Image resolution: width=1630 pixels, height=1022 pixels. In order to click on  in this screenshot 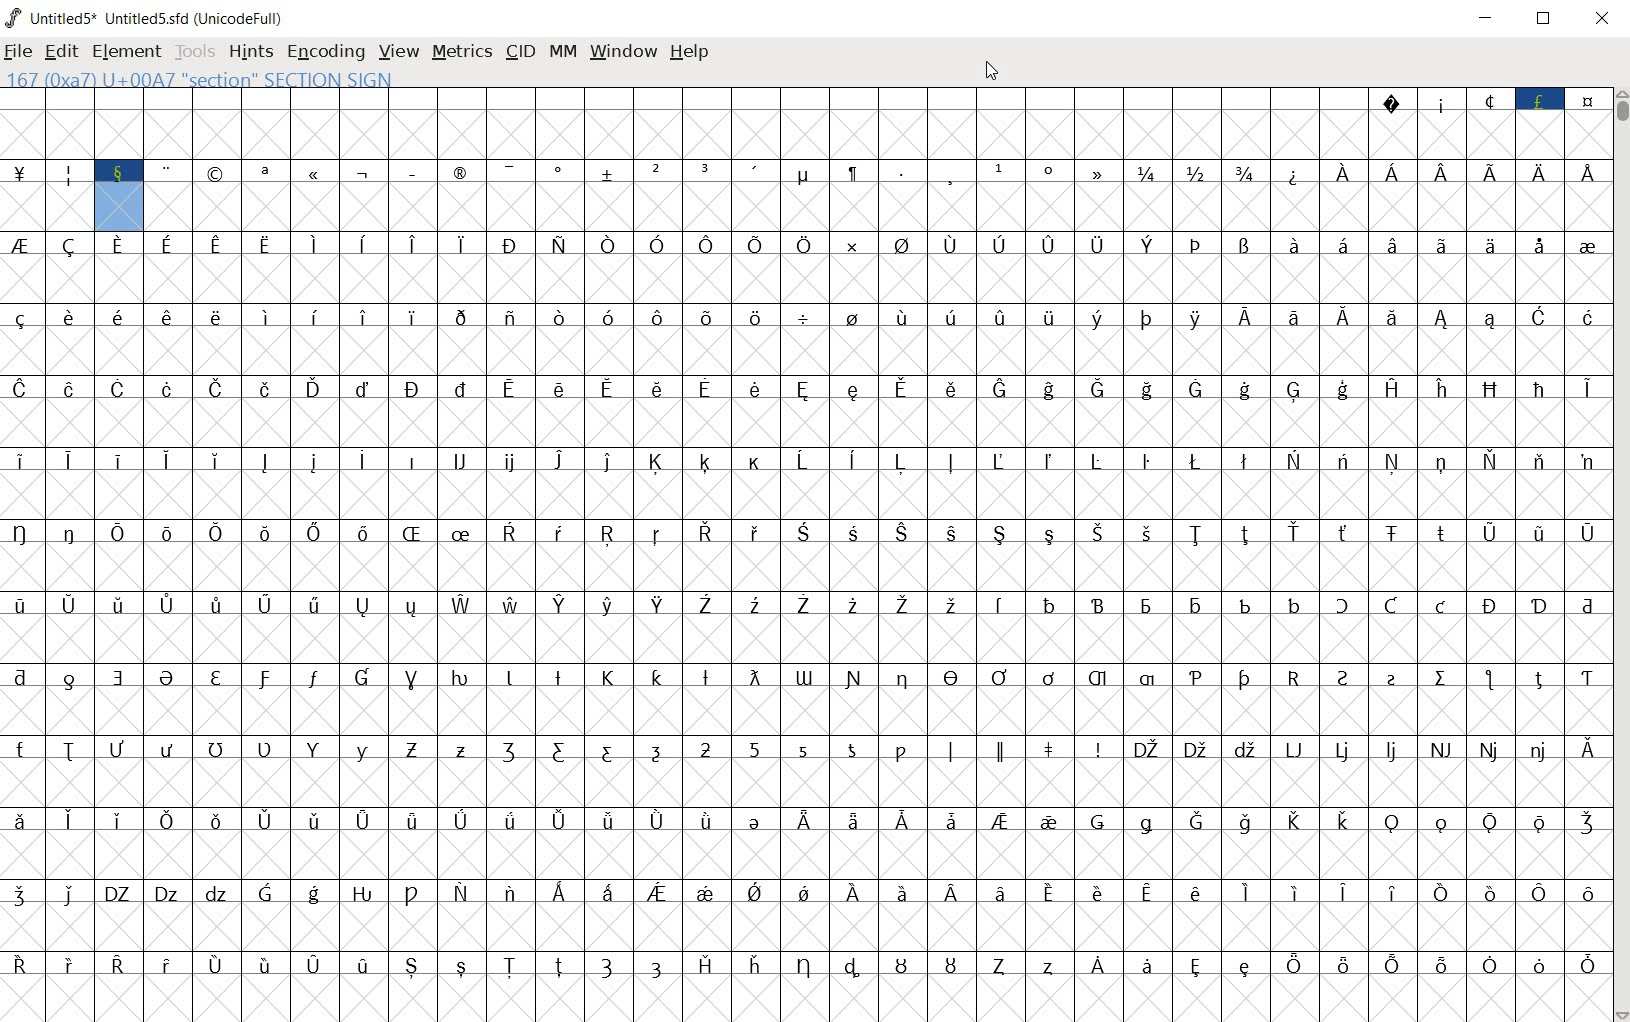, I will do `click(461, 628)`.